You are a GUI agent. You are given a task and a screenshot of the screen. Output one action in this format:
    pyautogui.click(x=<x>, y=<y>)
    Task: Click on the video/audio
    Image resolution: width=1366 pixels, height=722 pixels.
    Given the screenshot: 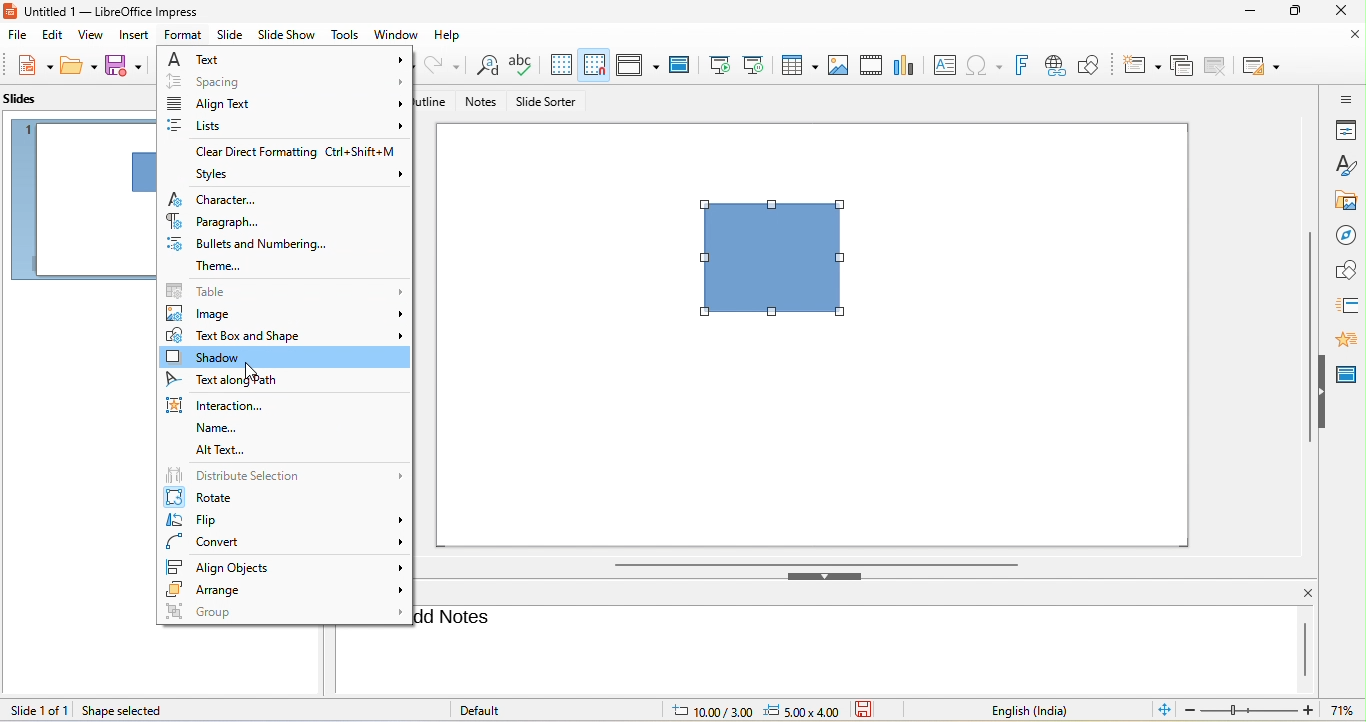 What is the action you would take?
    pyautogui.click(x=870, y=63)
    